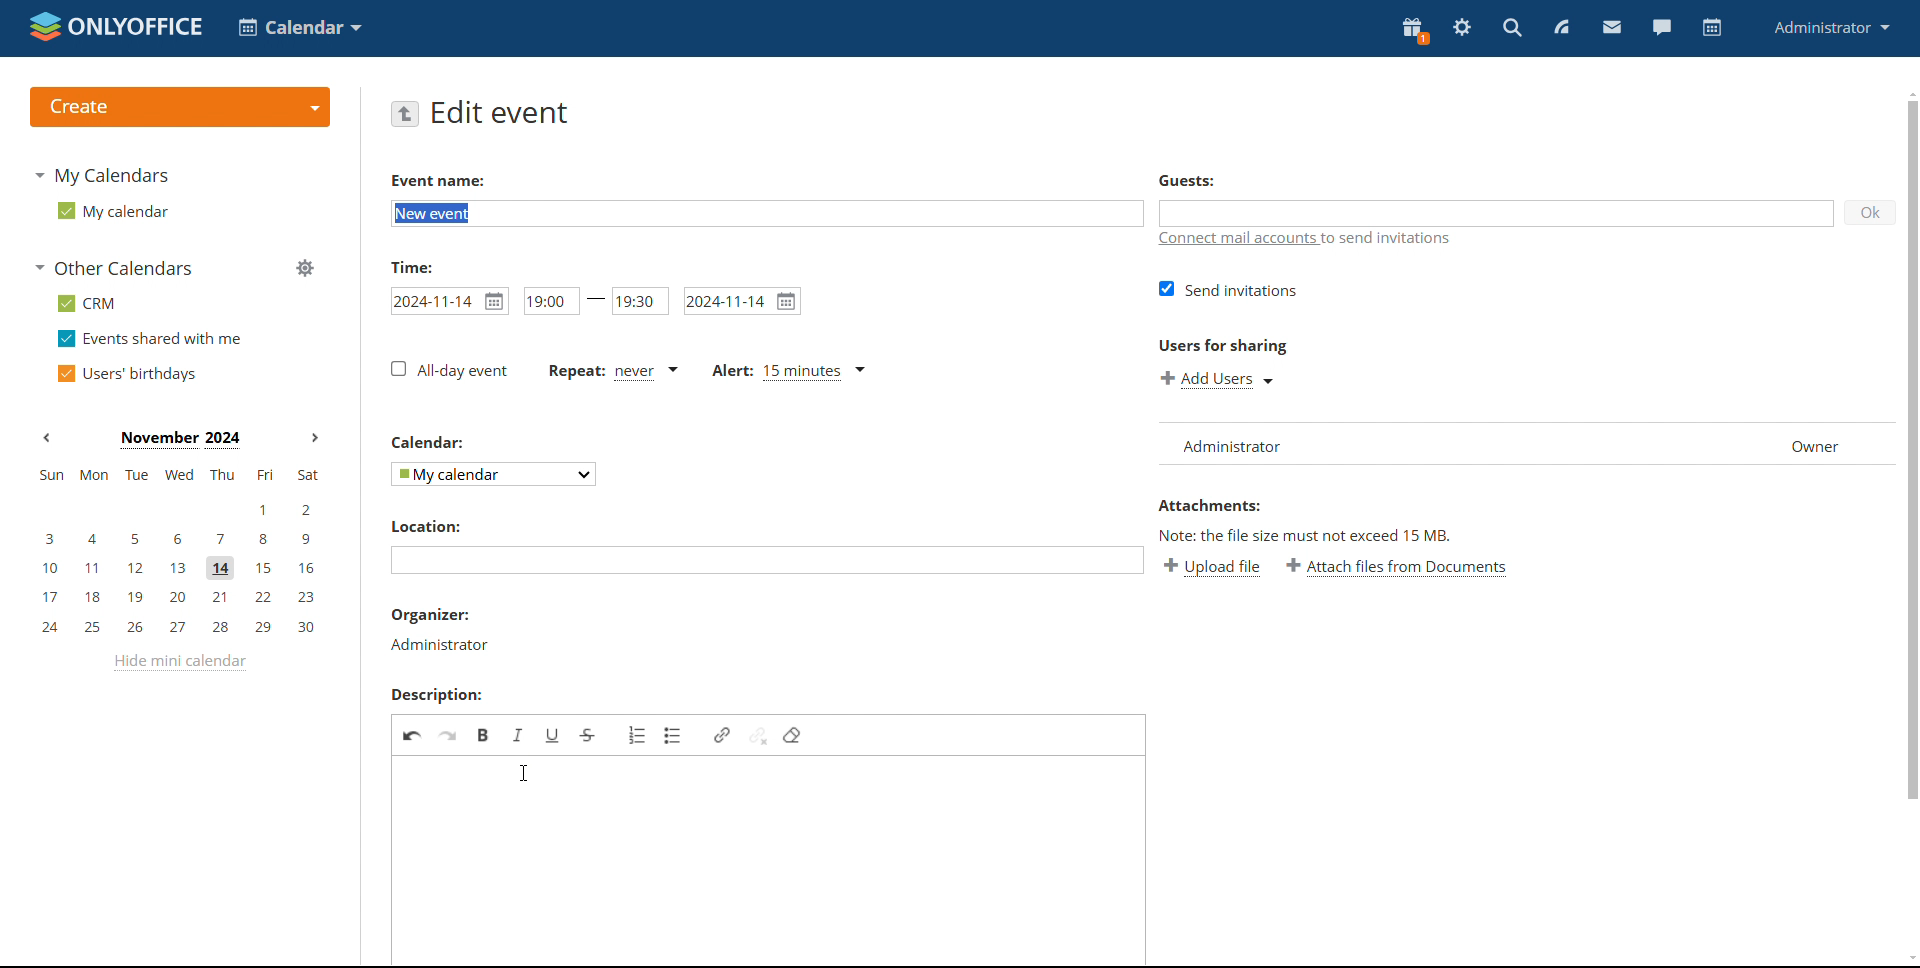  Describe the element at coordinates (1220, 345) in the screenshot. I see `users for sharing` at that location.